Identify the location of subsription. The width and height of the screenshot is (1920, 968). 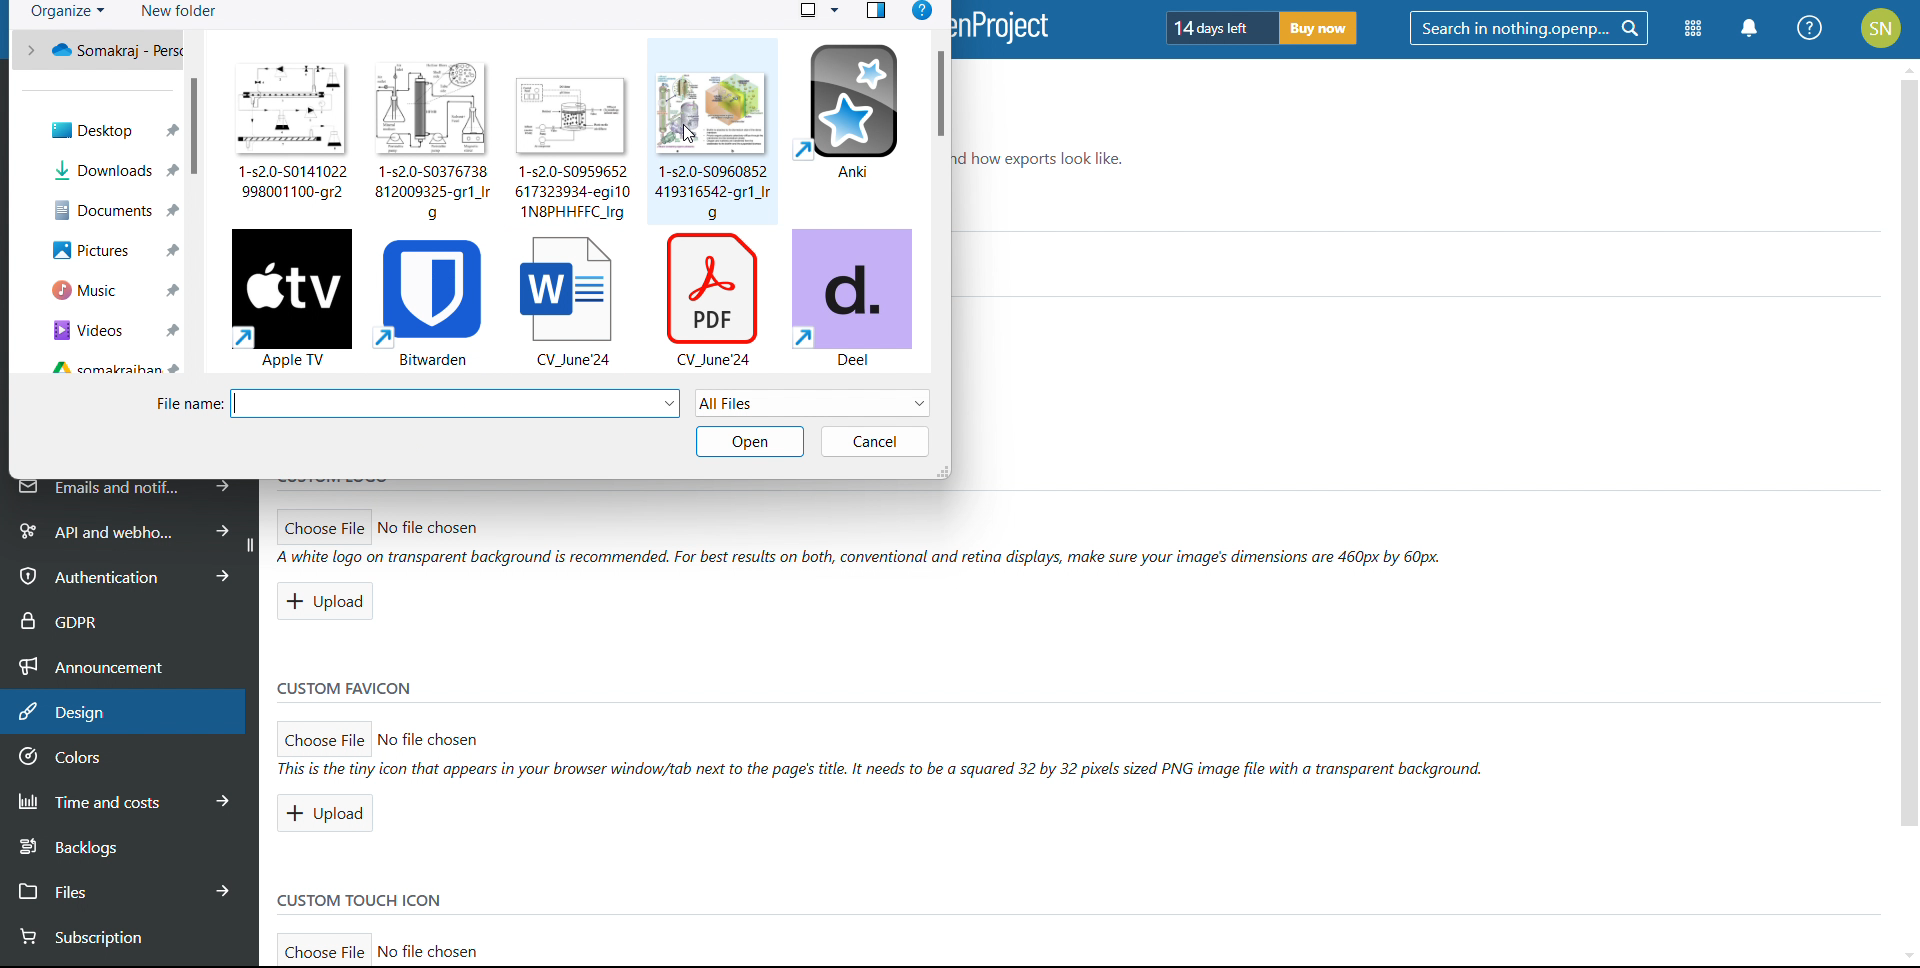
(115, 938).